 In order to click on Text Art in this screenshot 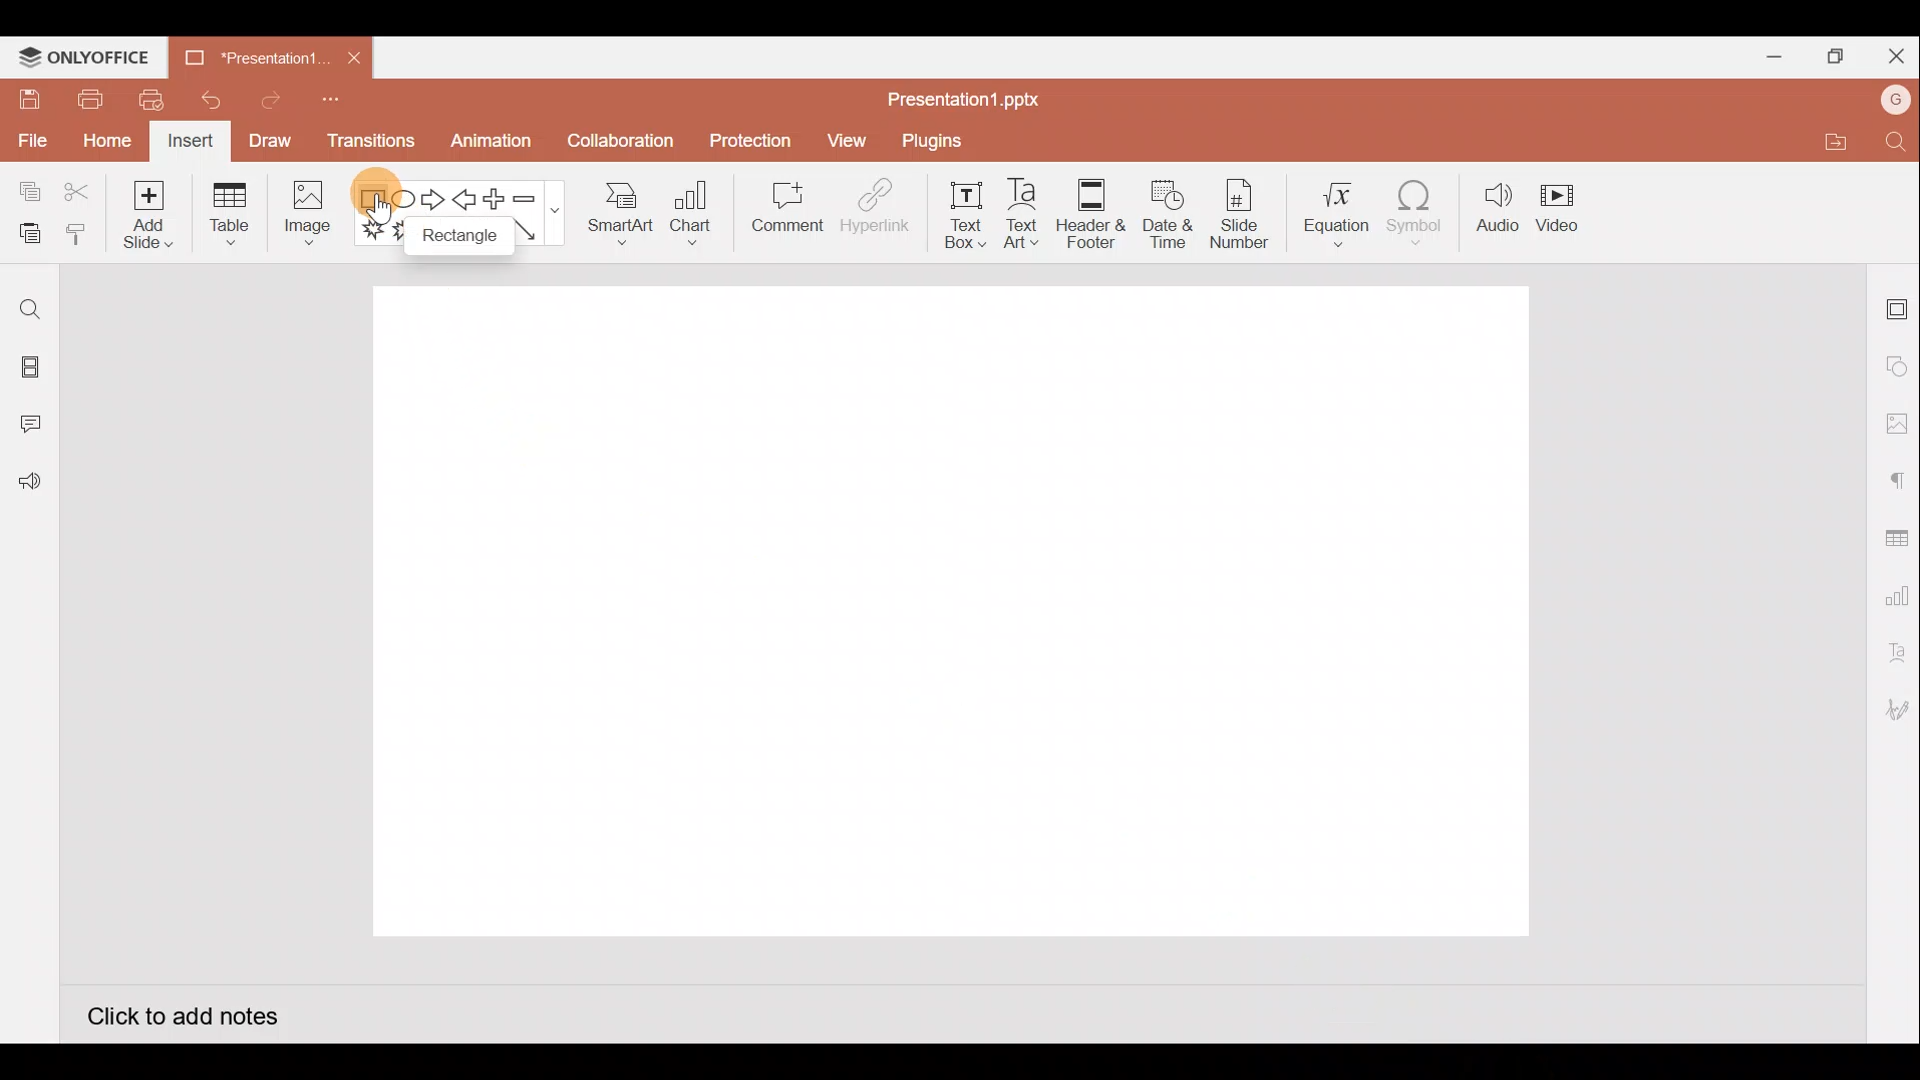, I will do `click(1030, 209)`.